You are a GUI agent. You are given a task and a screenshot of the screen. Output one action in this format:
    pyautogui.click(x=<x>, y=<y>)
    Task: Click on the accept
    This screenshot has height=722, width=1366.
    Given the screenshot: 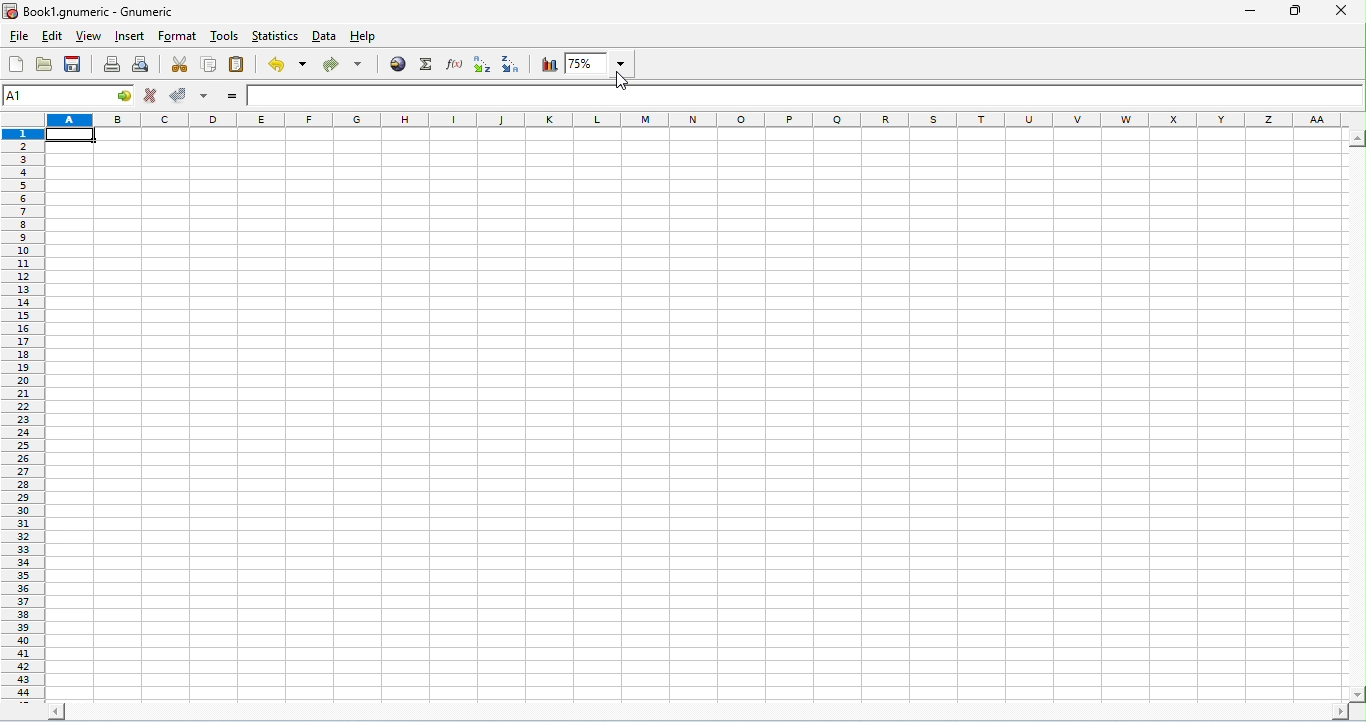 What is the action you would take?
    pyautogui.click(x=181, y=96)
    